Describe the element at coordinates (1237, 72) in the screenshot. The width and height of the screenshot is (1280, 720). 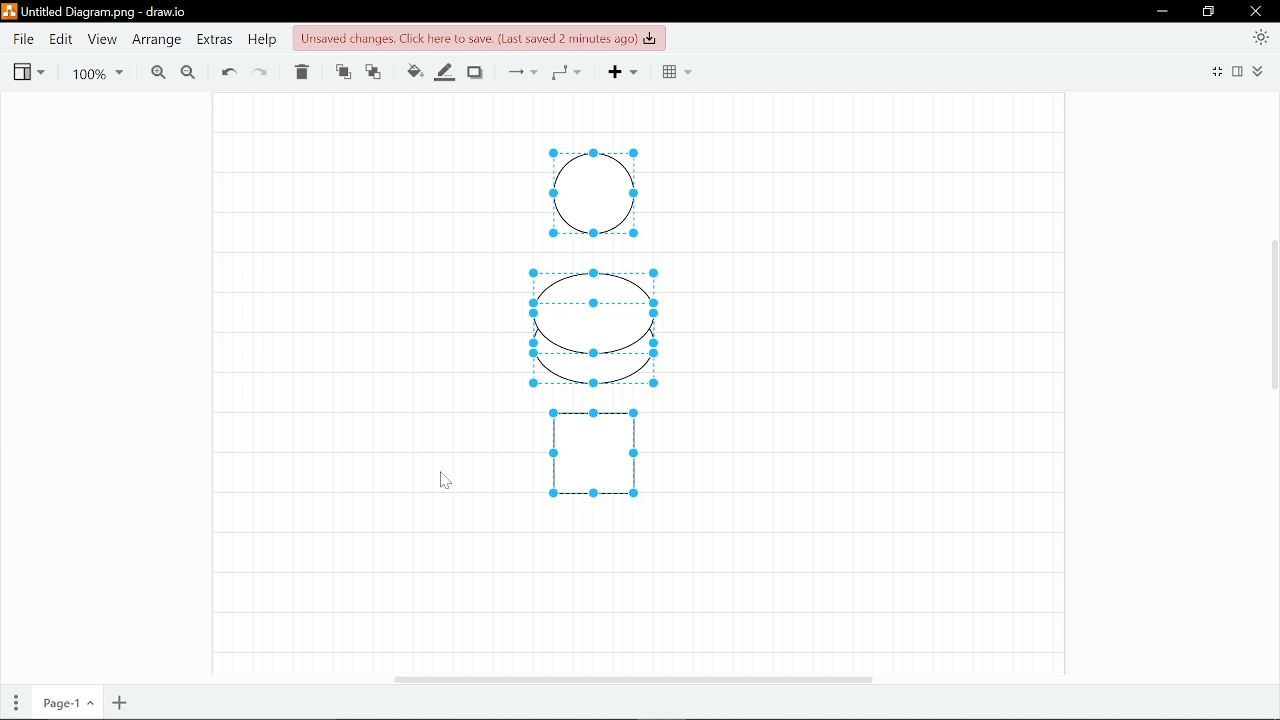
I see `Format` at that location.